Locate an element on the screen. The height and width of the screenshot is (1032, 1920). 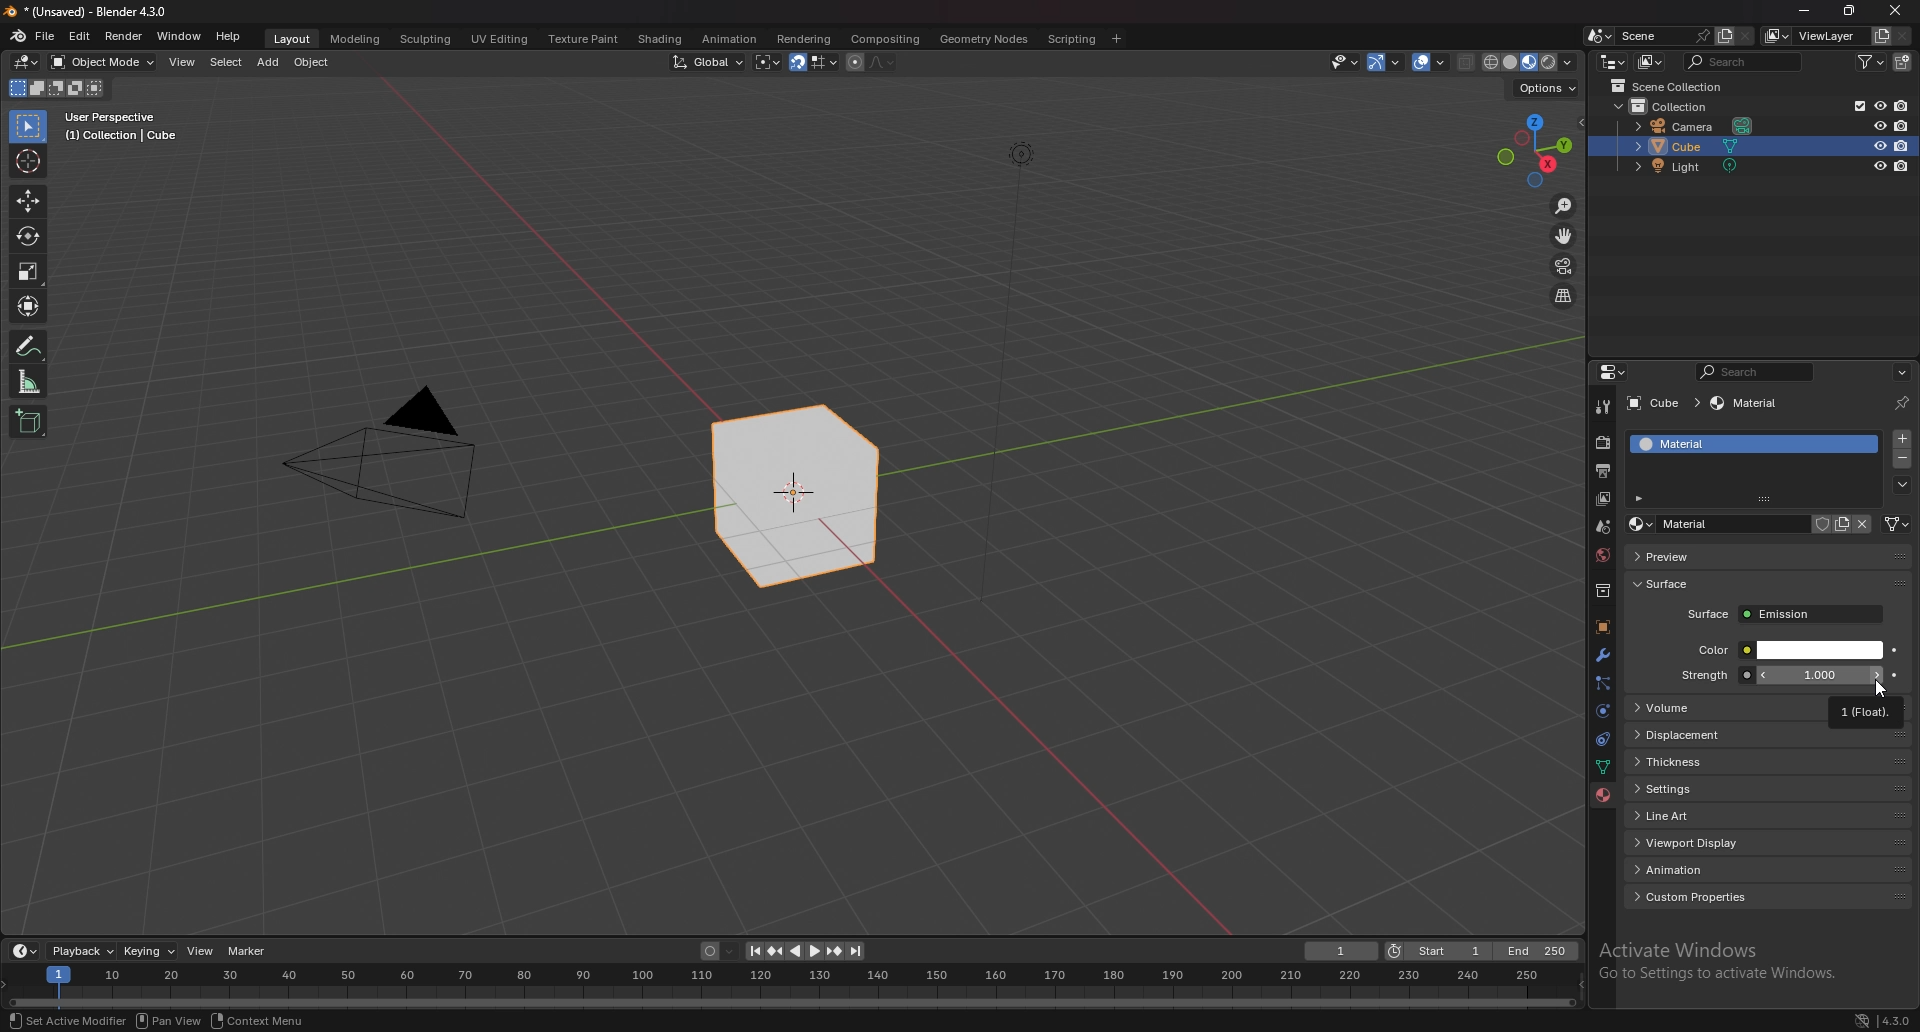
minimize is located at coordinates (1804, 11).